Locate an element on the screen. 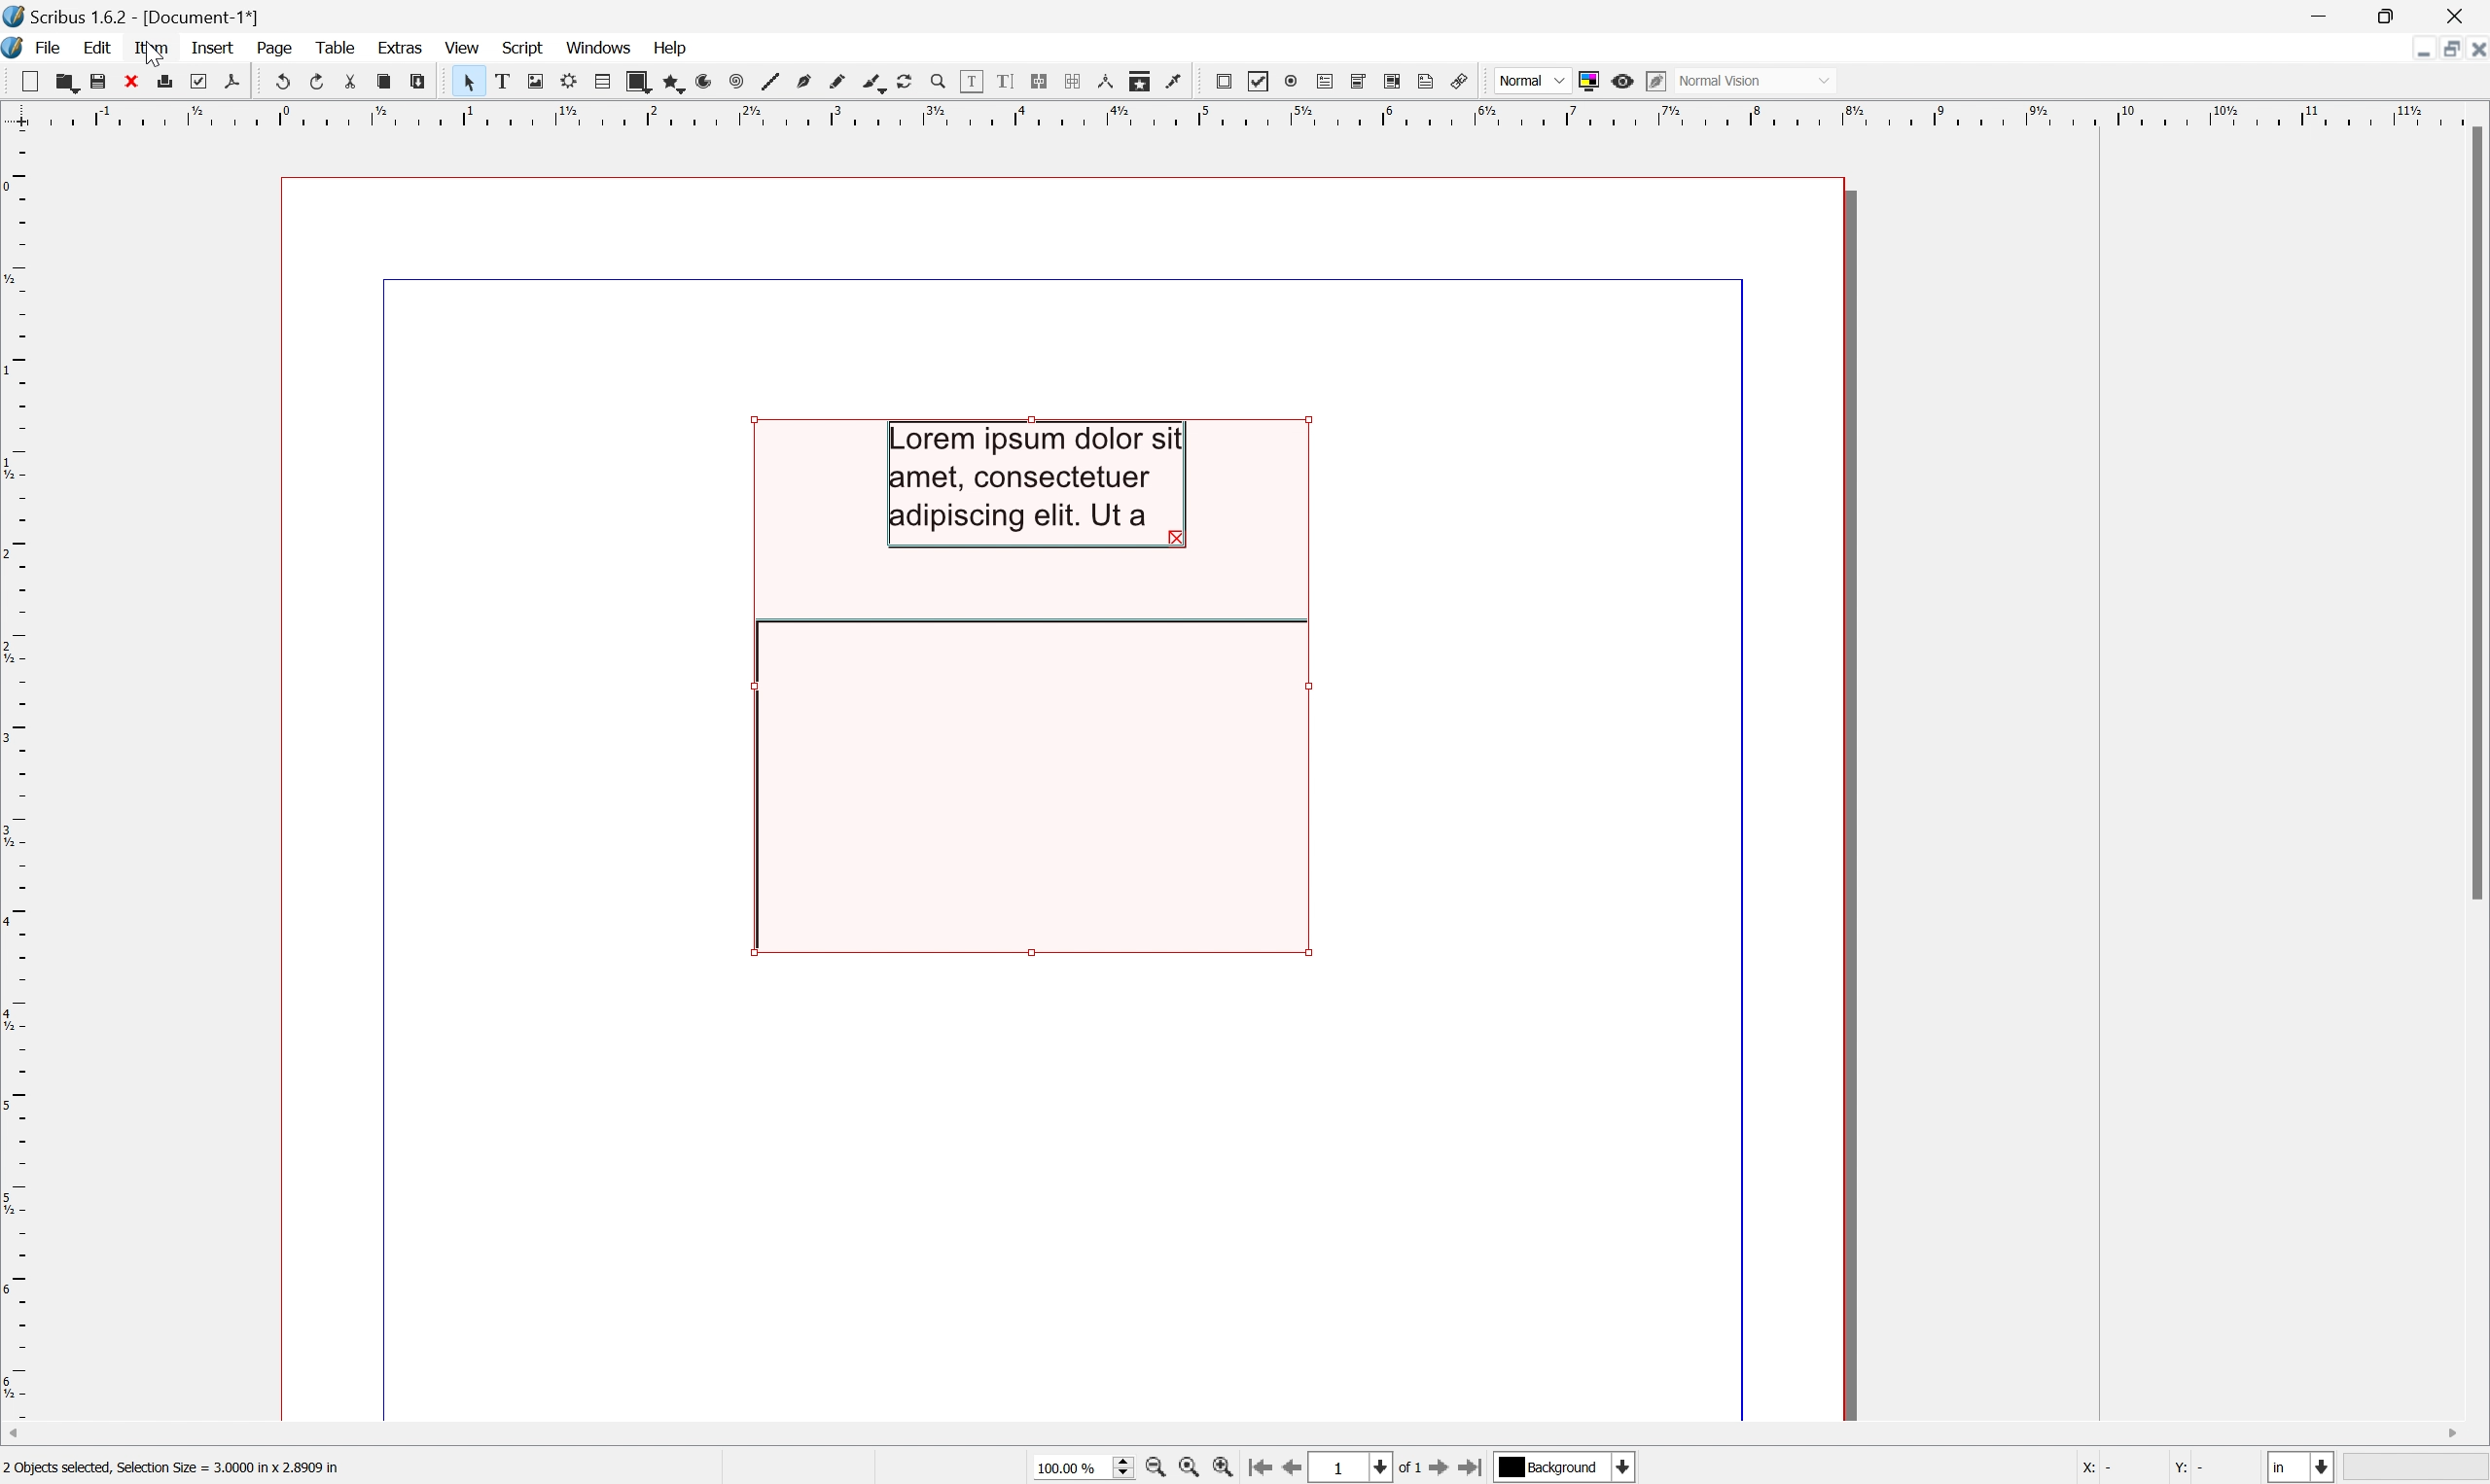  Edit is located at coordinates (95, 49).